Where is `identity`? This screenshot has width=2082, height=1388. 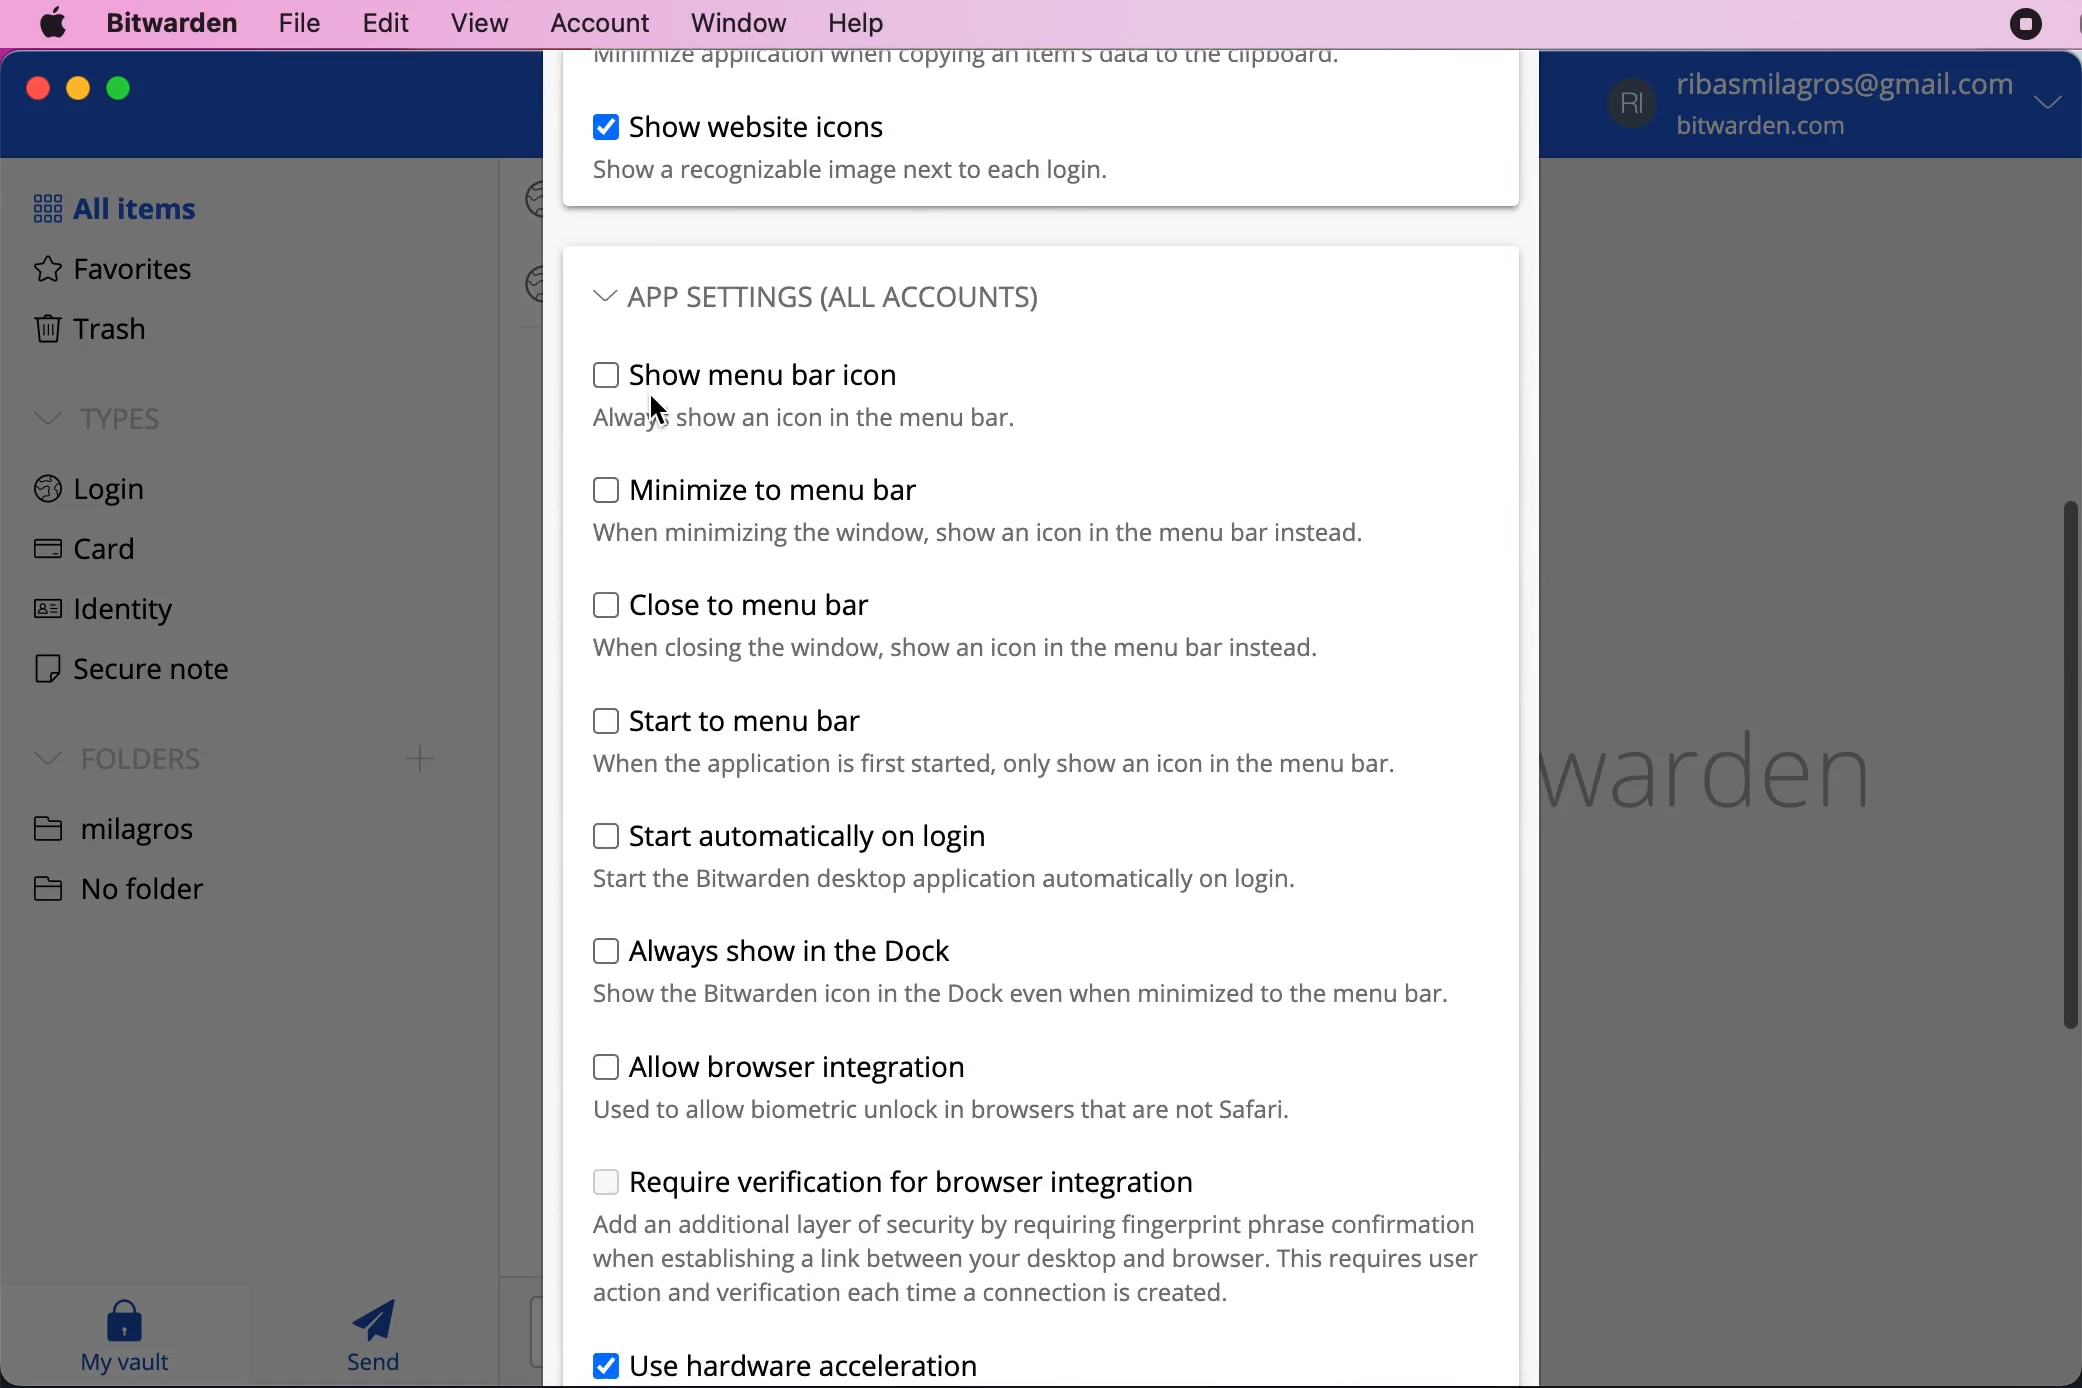
identity is located at coordinates (98, 614).